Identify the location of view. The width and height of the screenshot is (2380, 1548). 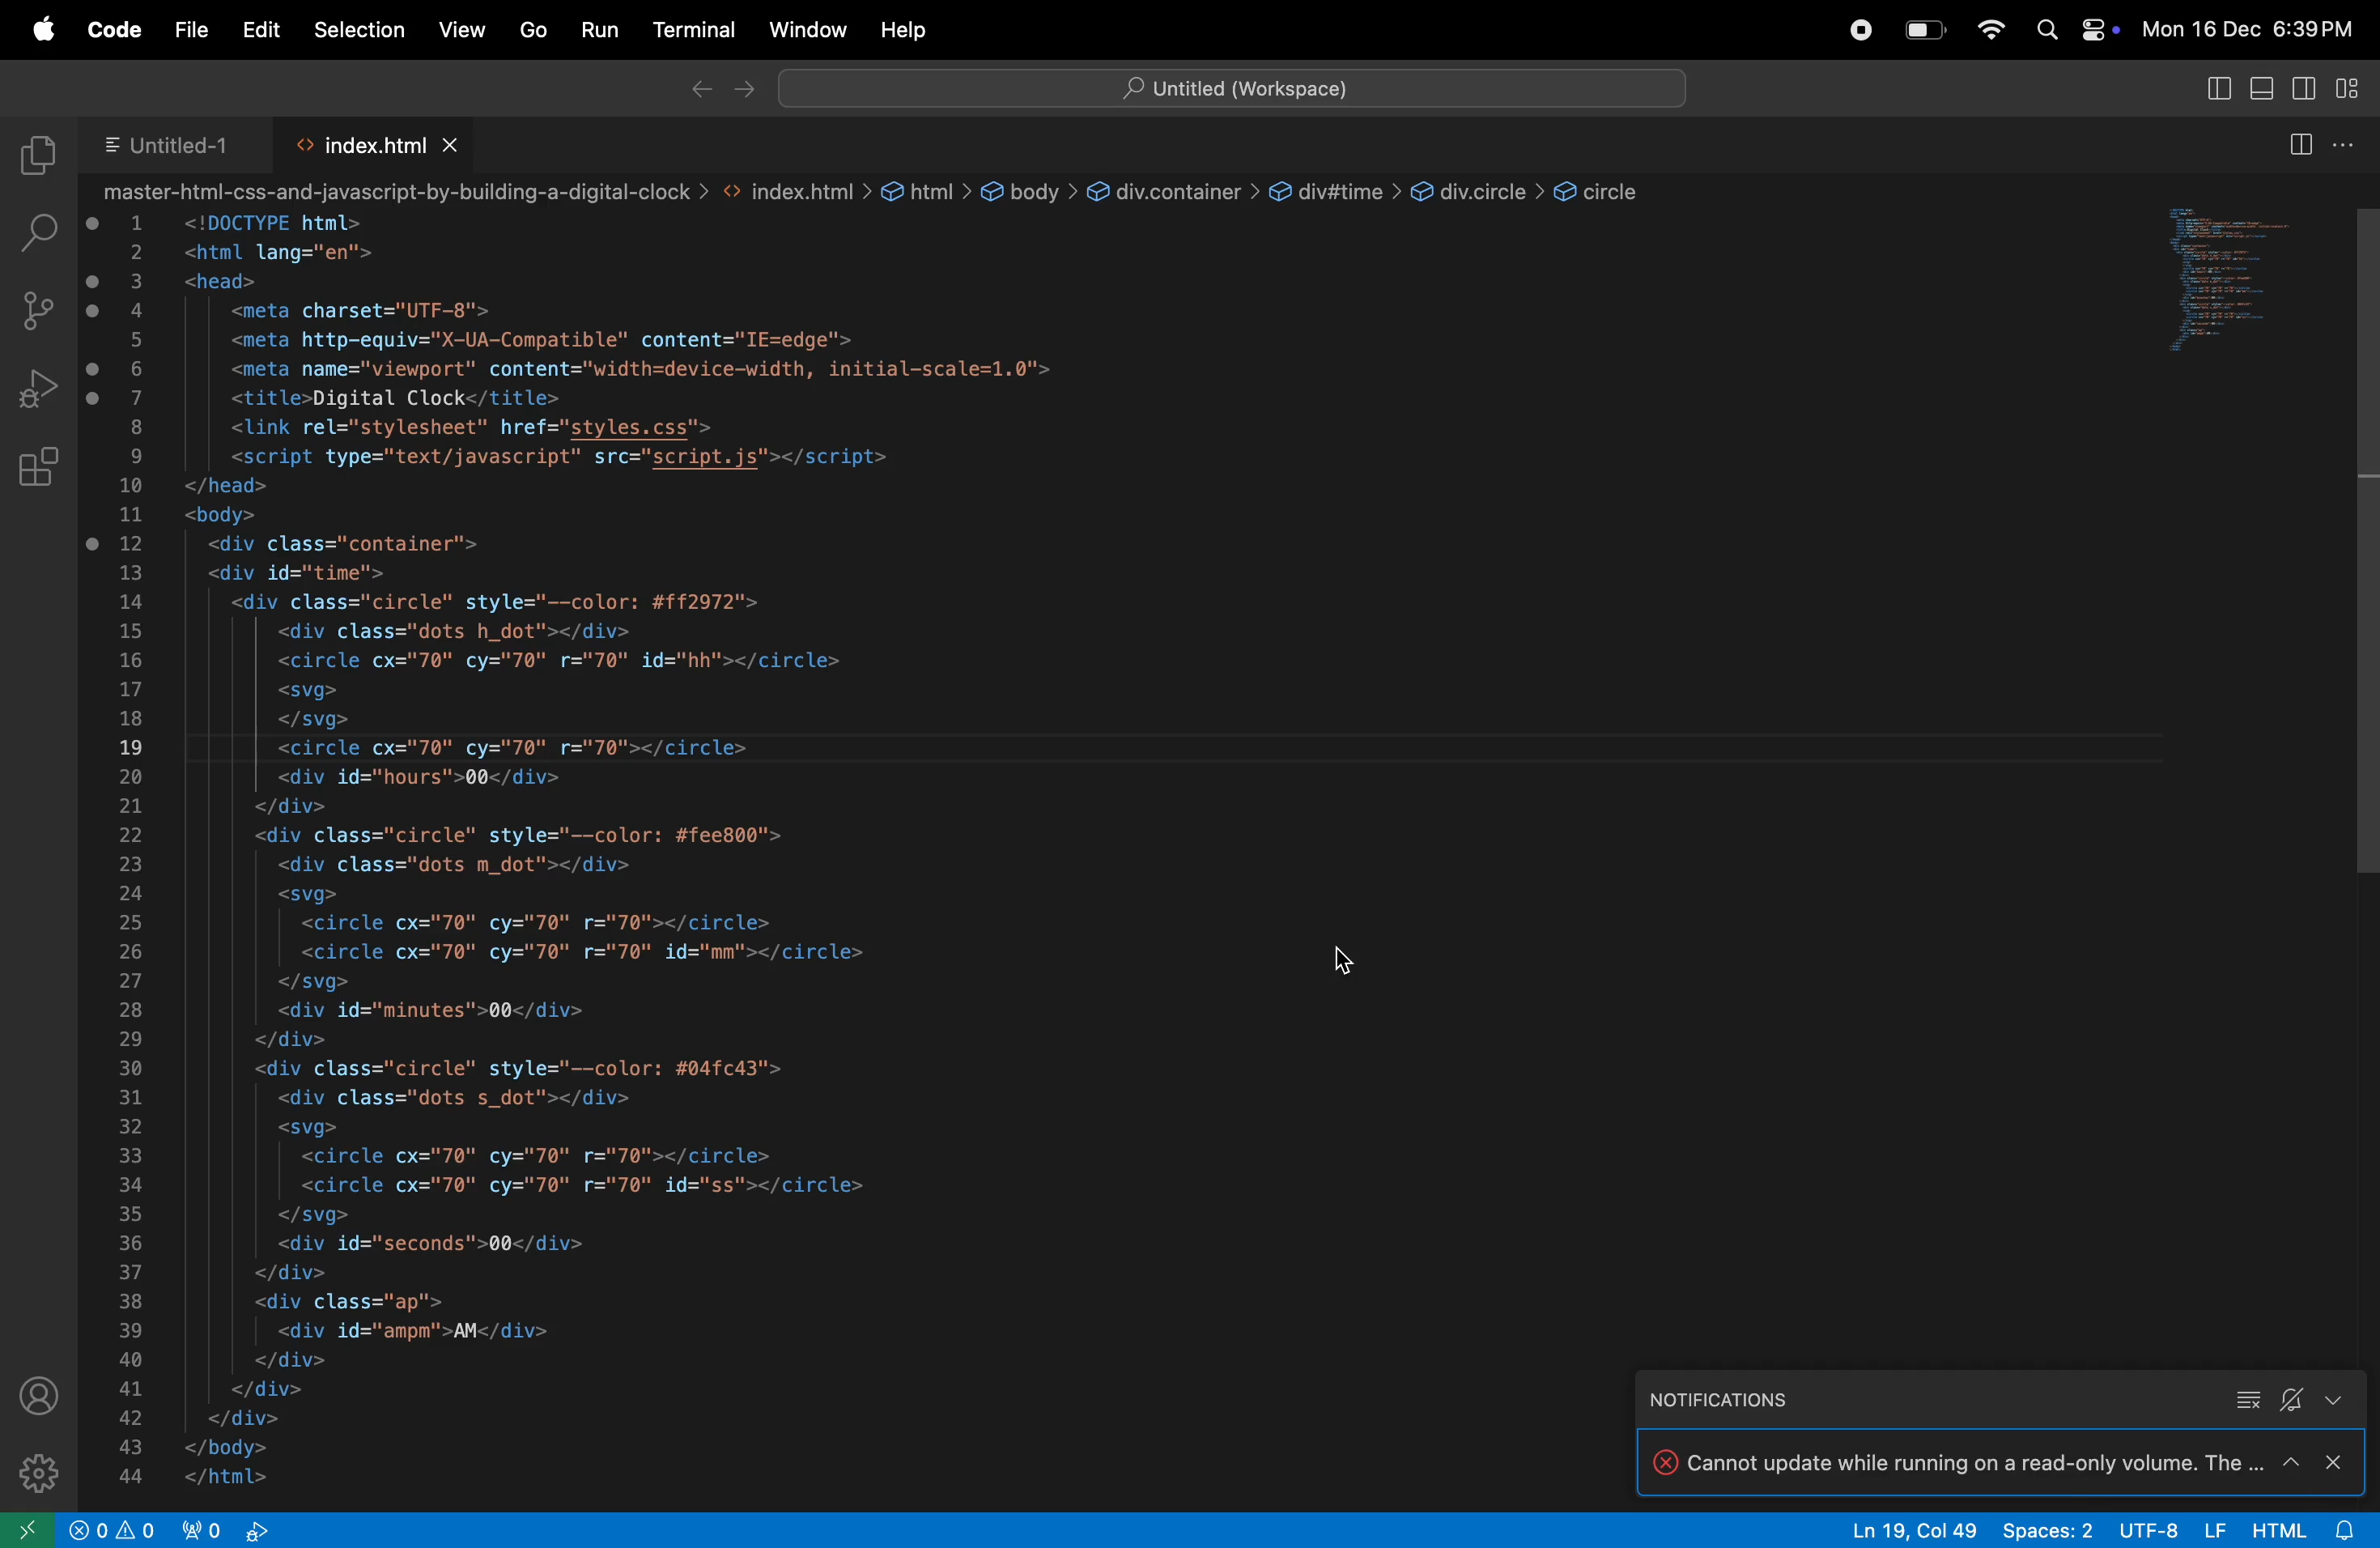
(463, 23).